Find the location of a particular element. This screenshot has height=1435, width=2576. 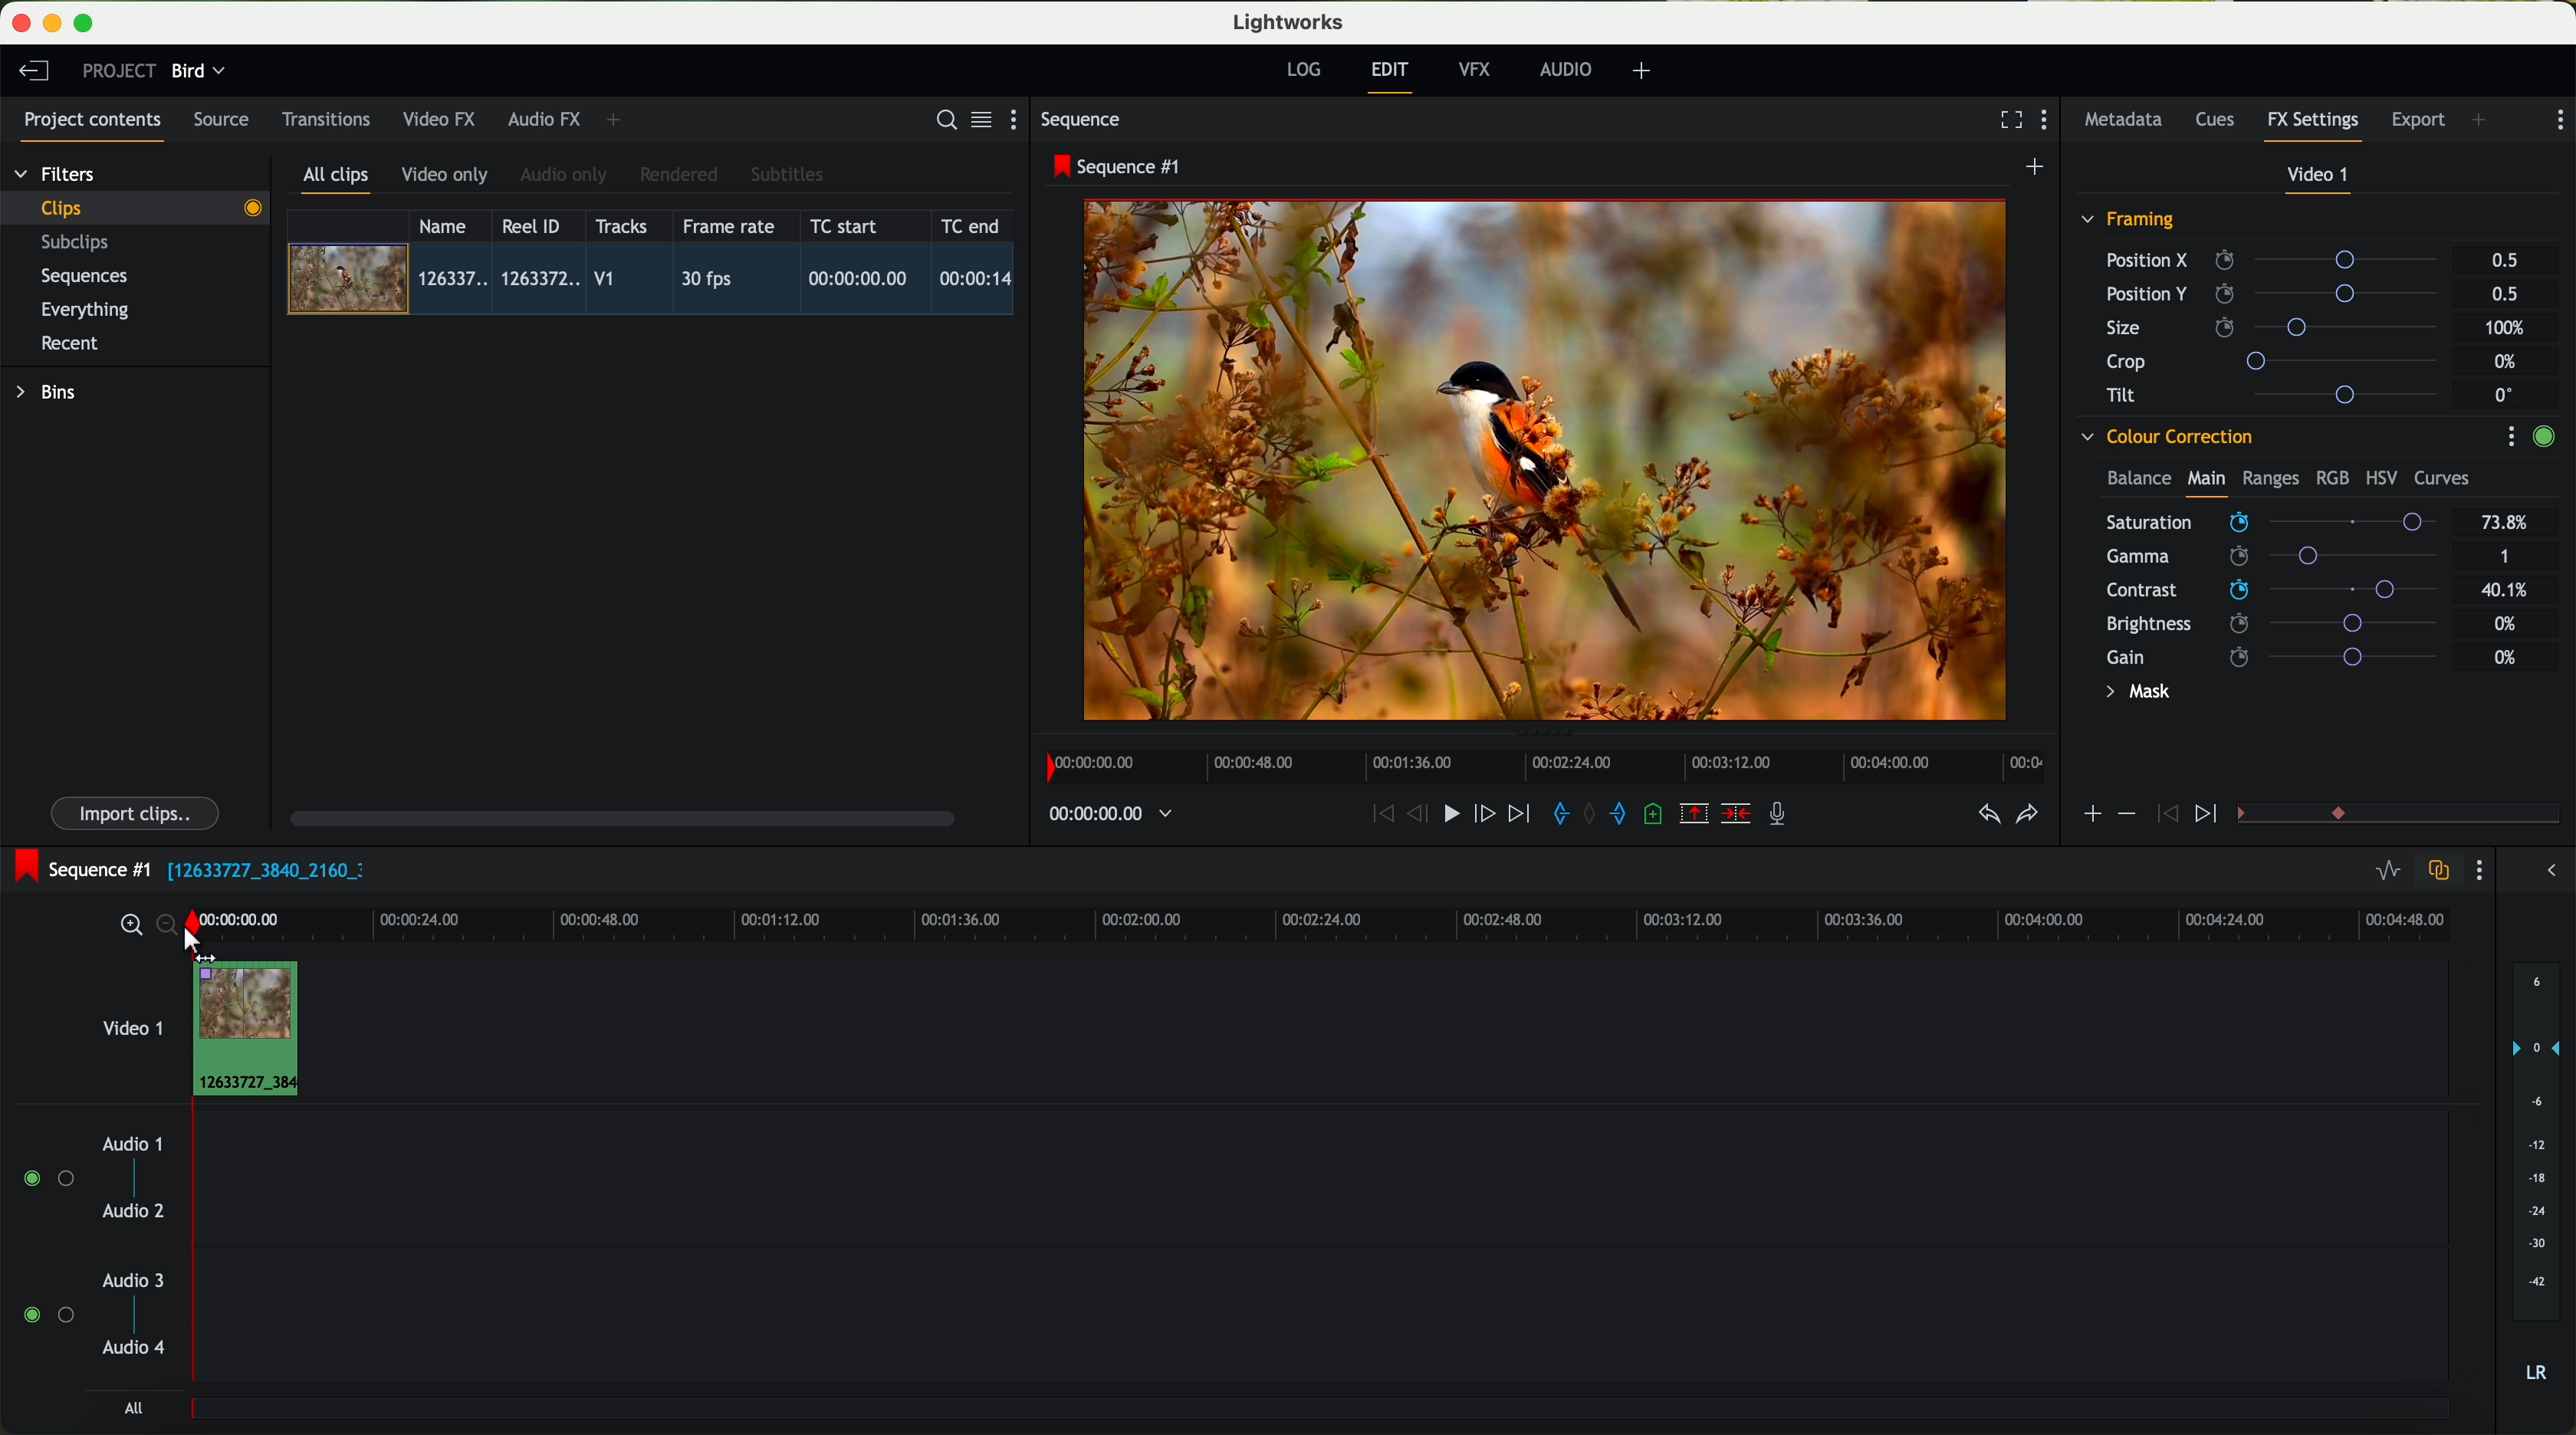

toggle audio levels editing is located at coordinates (2387, 873).